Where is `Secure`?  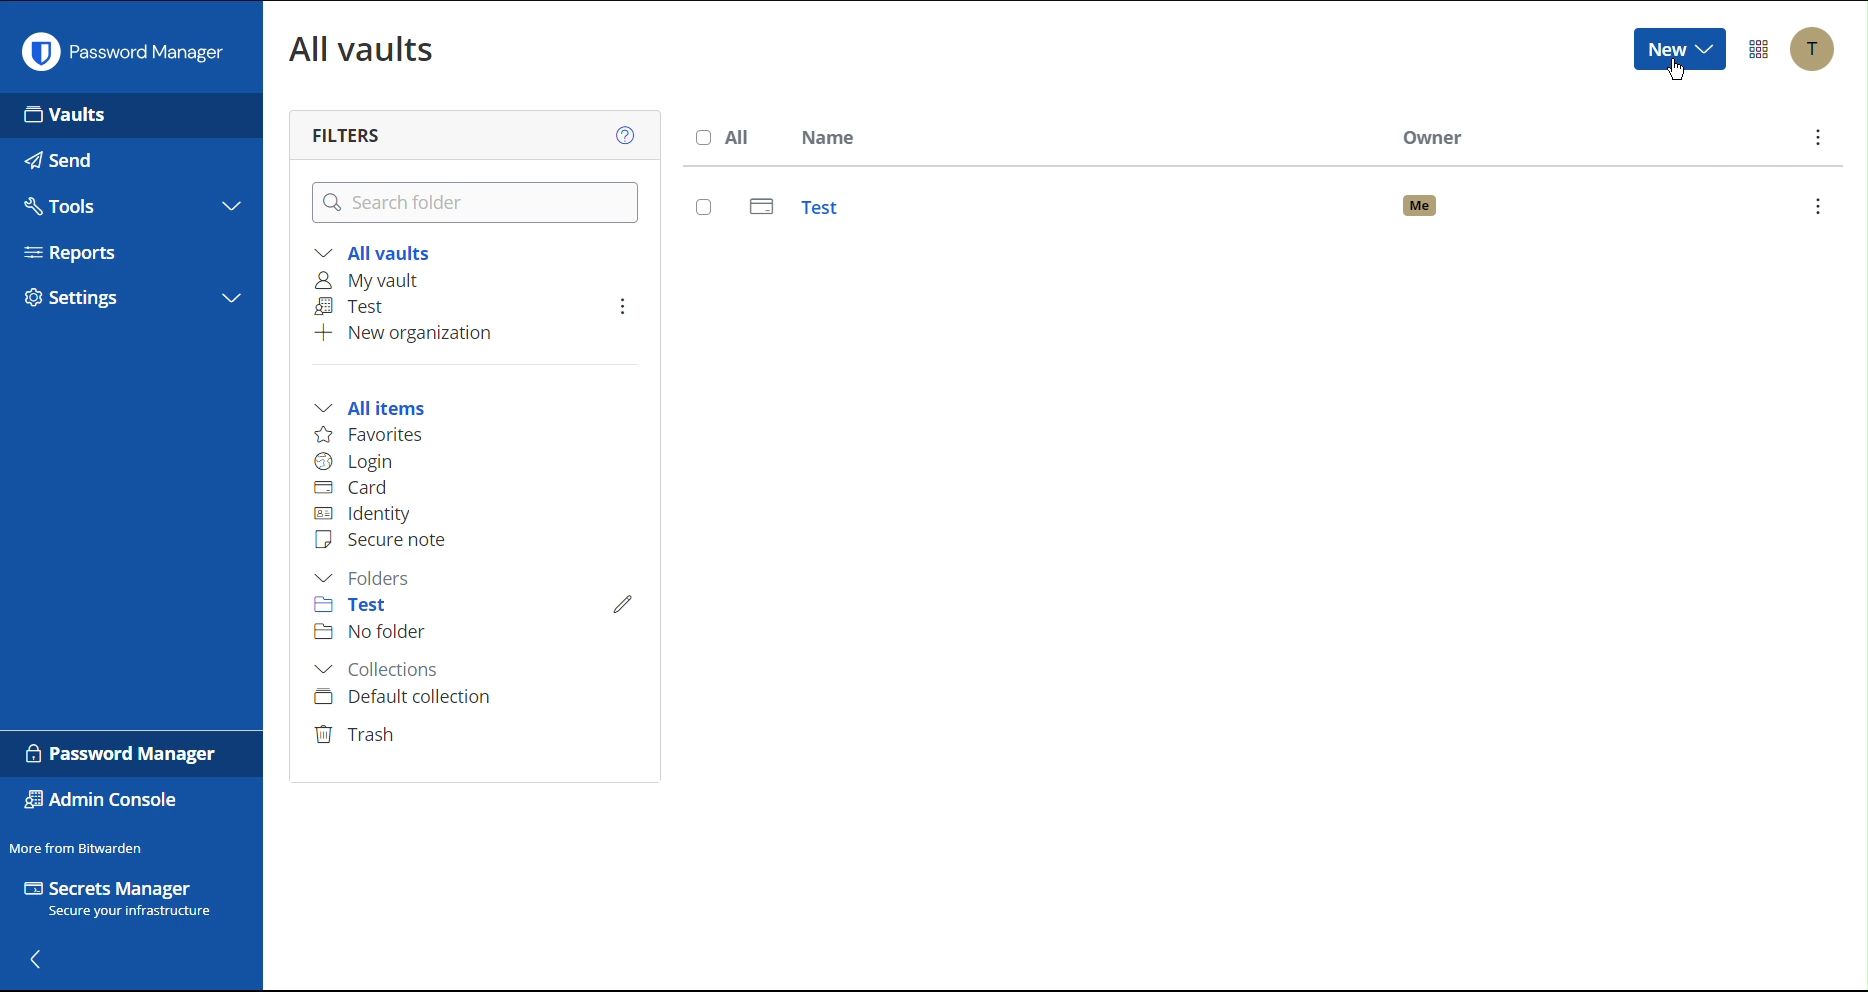
Secure is located at coordinates (385, 540).